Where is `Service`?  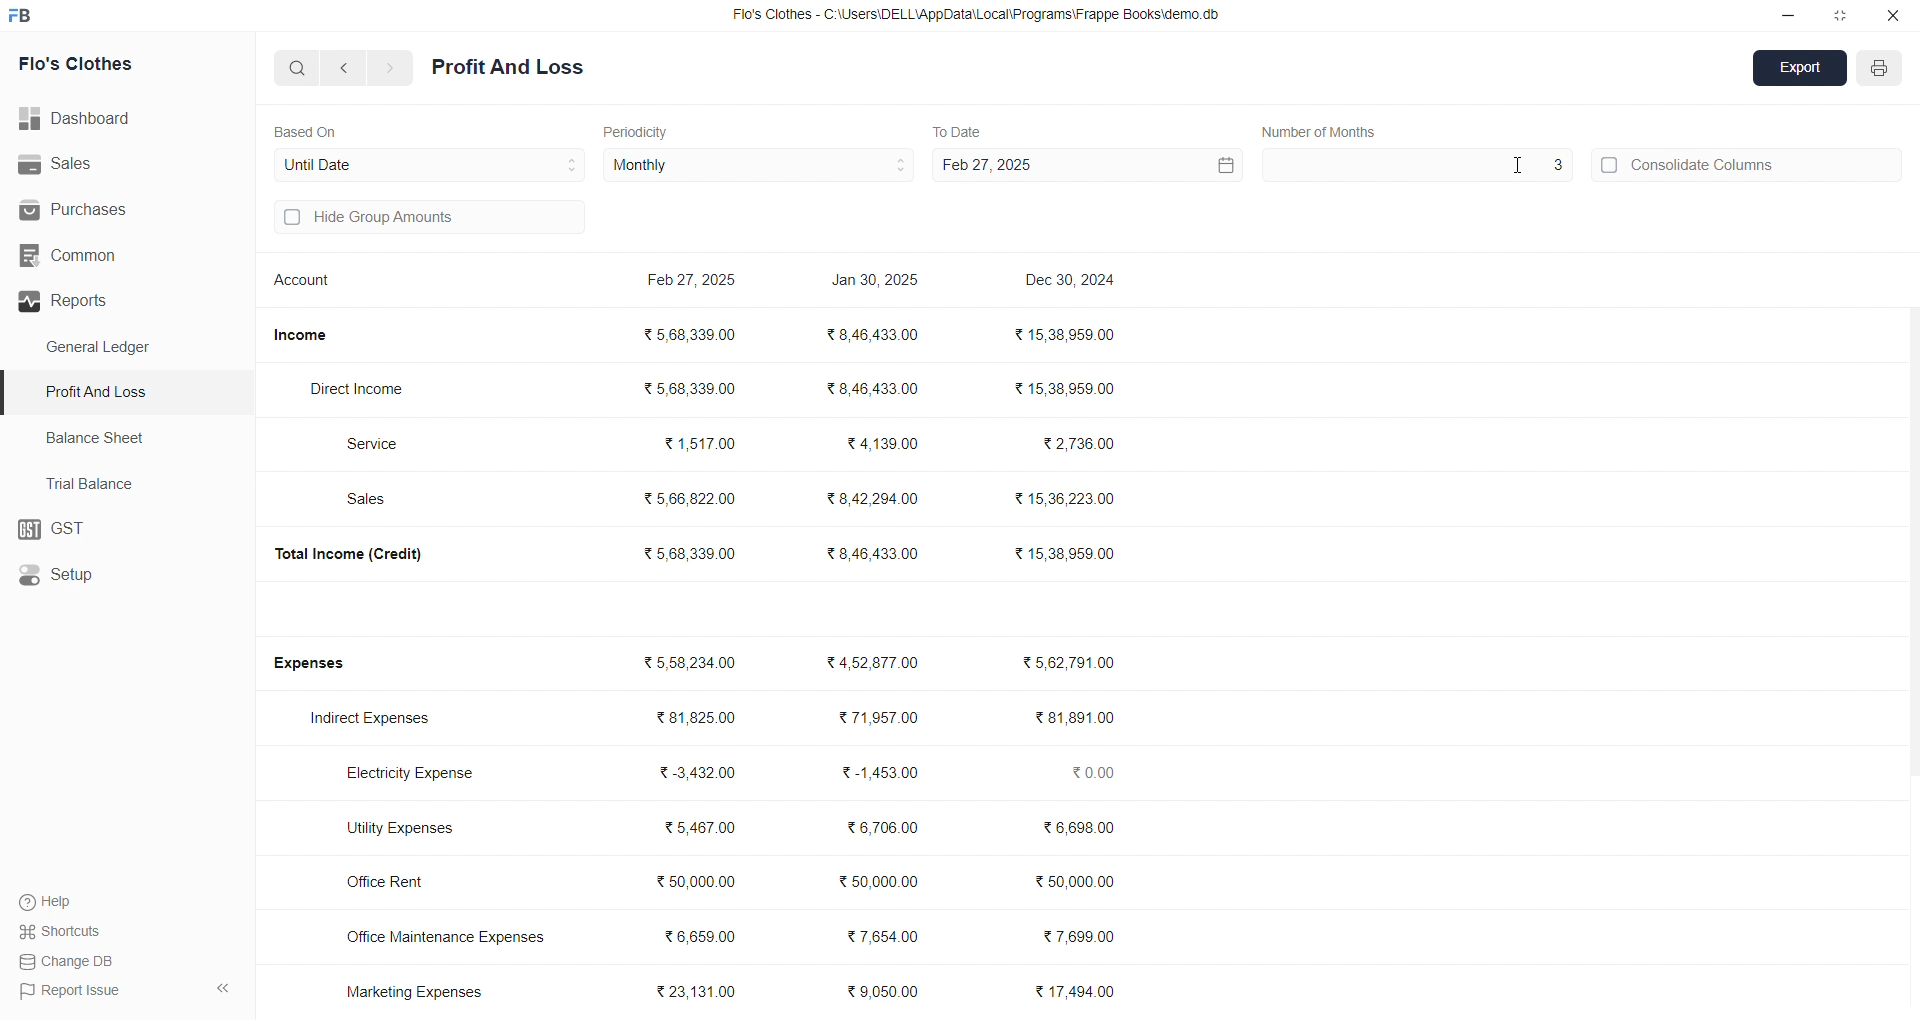
Service is located at coordinates (383, 443).